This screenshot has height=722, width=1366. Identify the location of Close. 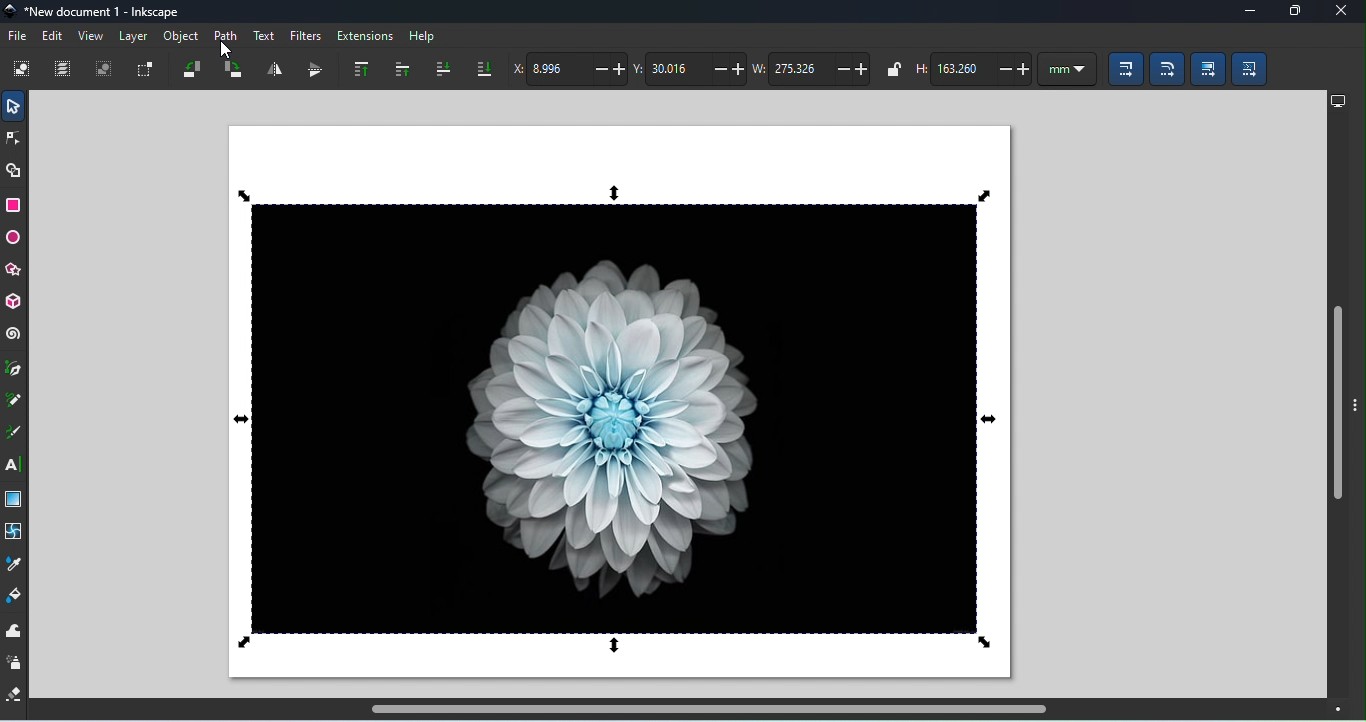
(1342, 12).